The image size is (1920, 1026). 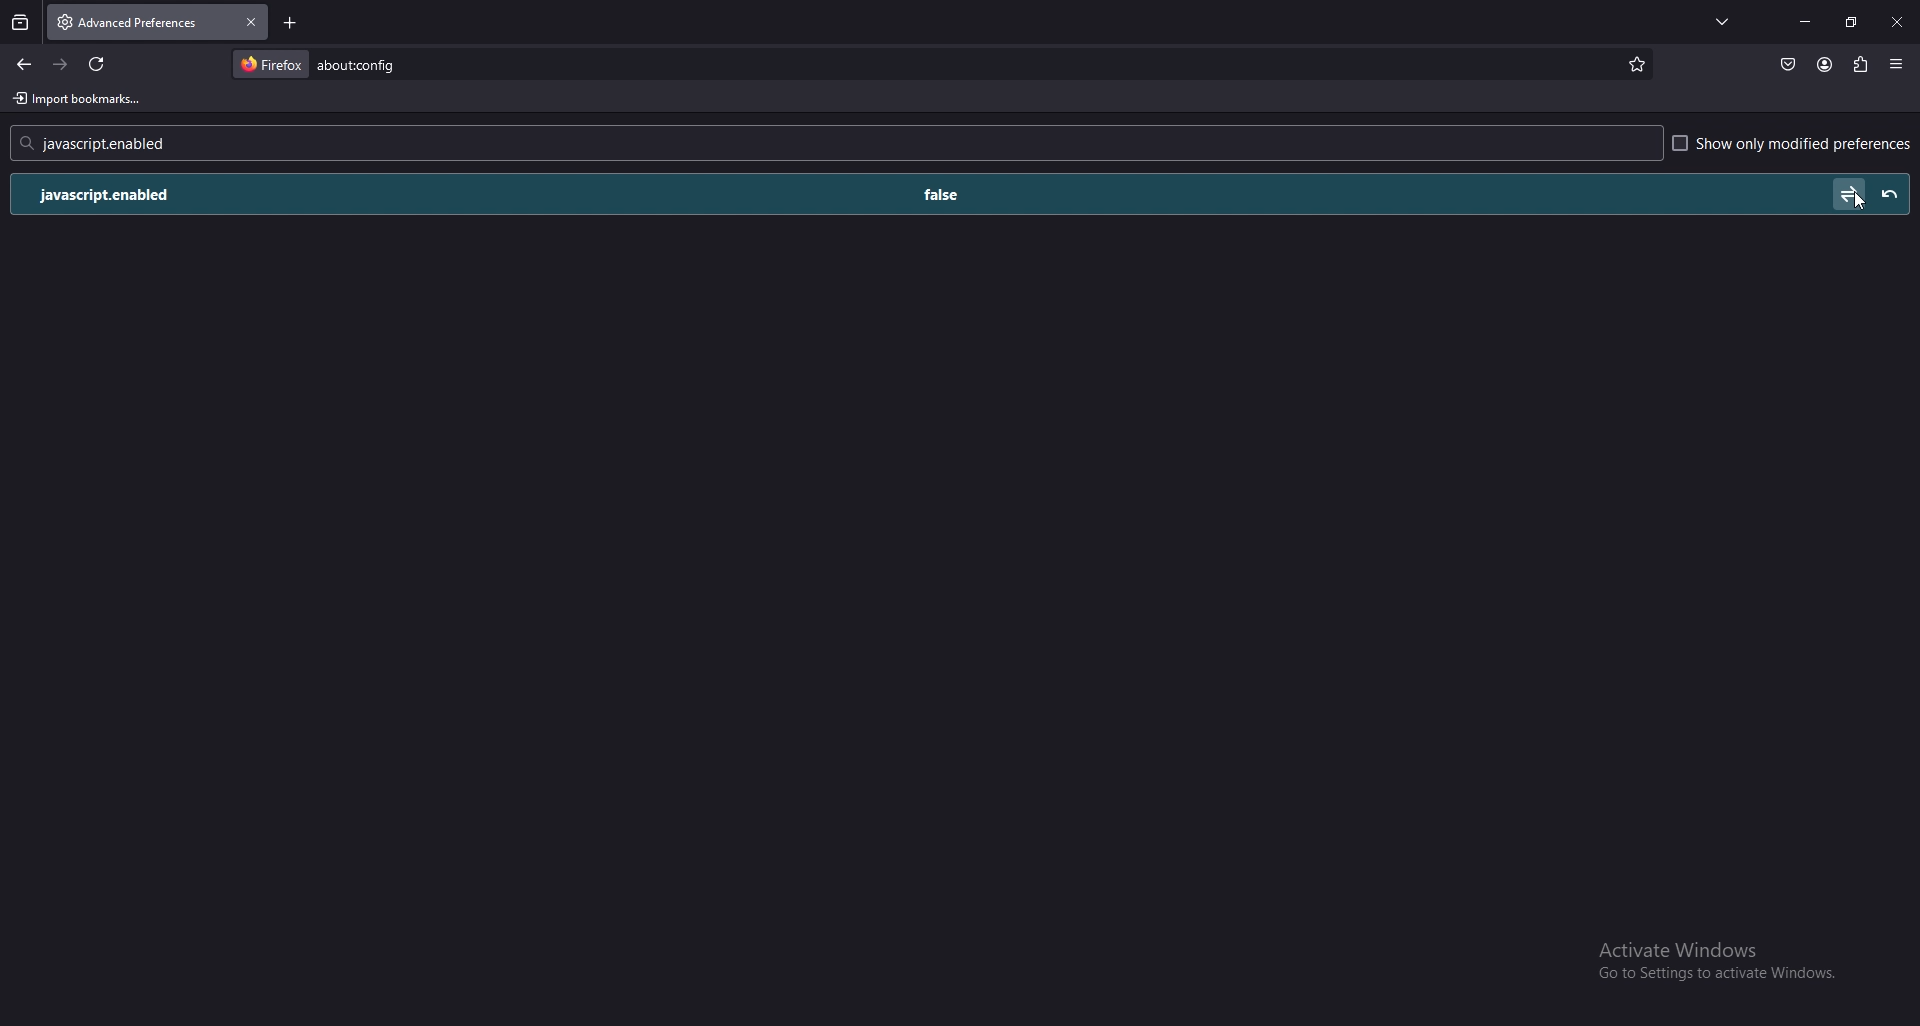 I want to click on change value, so click(x=1845, y=190).